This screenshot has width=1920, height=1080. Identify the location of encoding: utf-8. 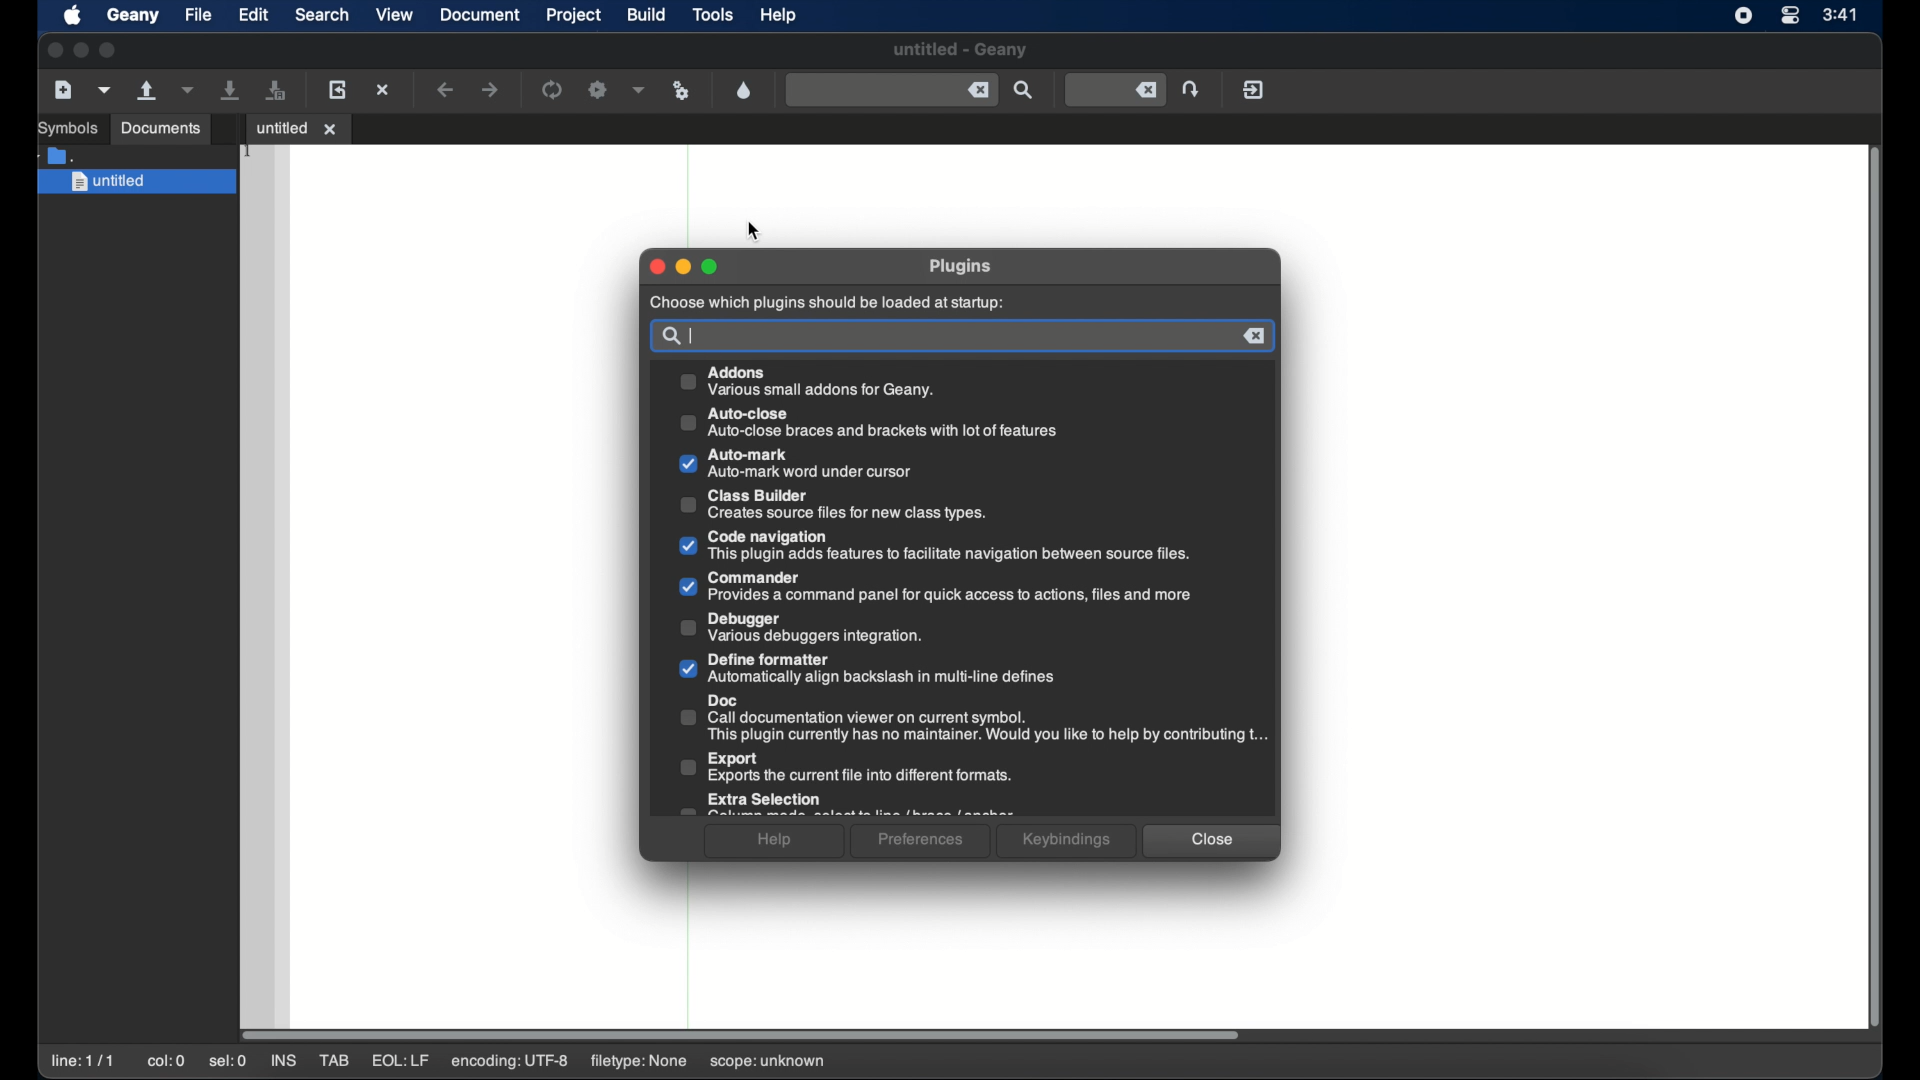
(510, 1062).